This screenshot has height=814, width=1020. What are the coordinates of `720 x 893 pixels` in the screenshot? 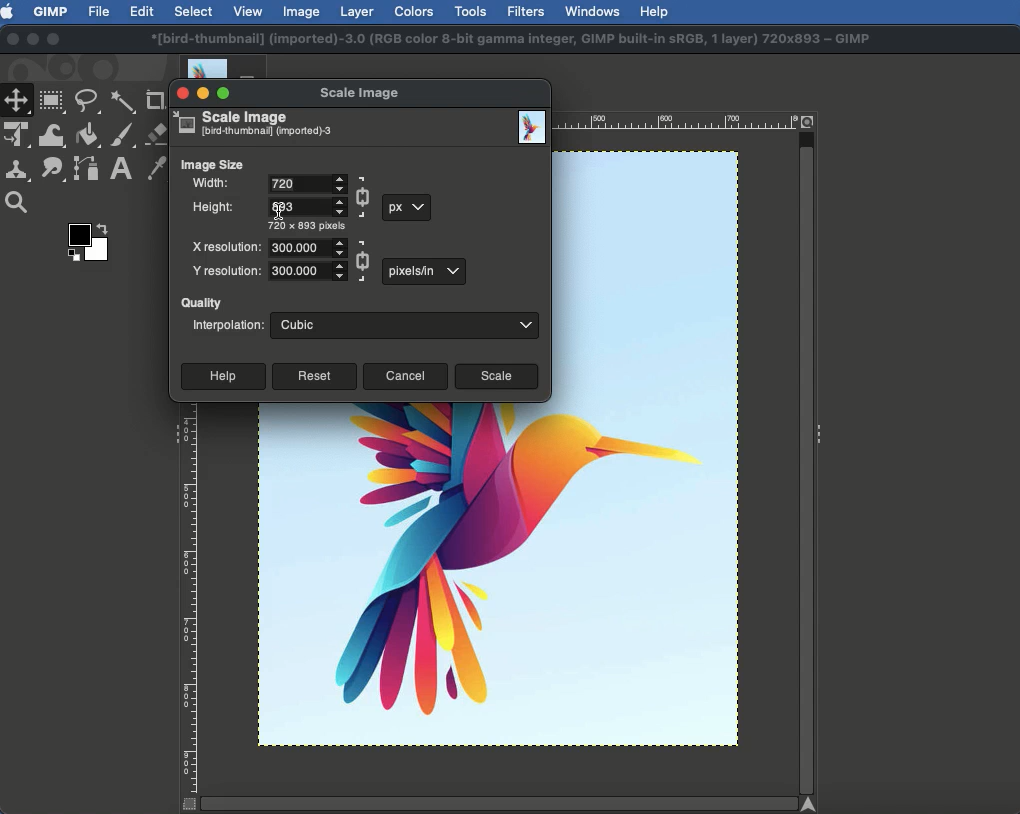 It's located at (310, 226).